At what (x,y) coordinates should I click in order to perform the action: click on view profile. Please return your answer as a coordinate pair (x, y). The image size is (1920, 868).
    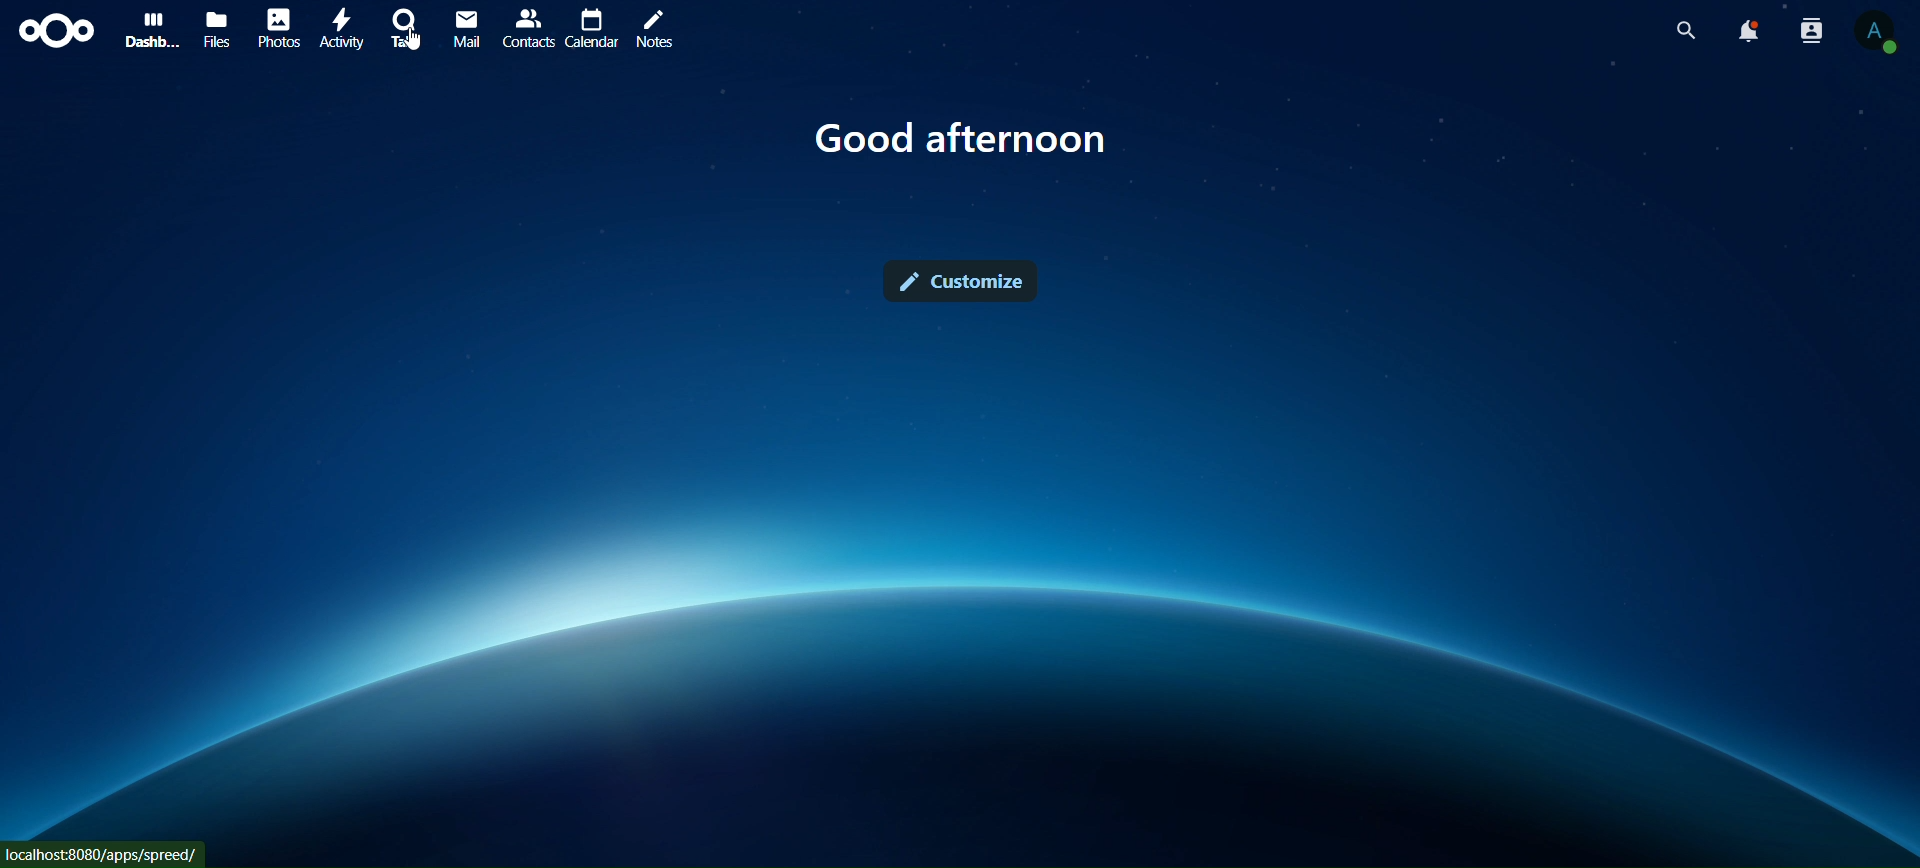
    Looking at the image, I should click on (1873, 34).